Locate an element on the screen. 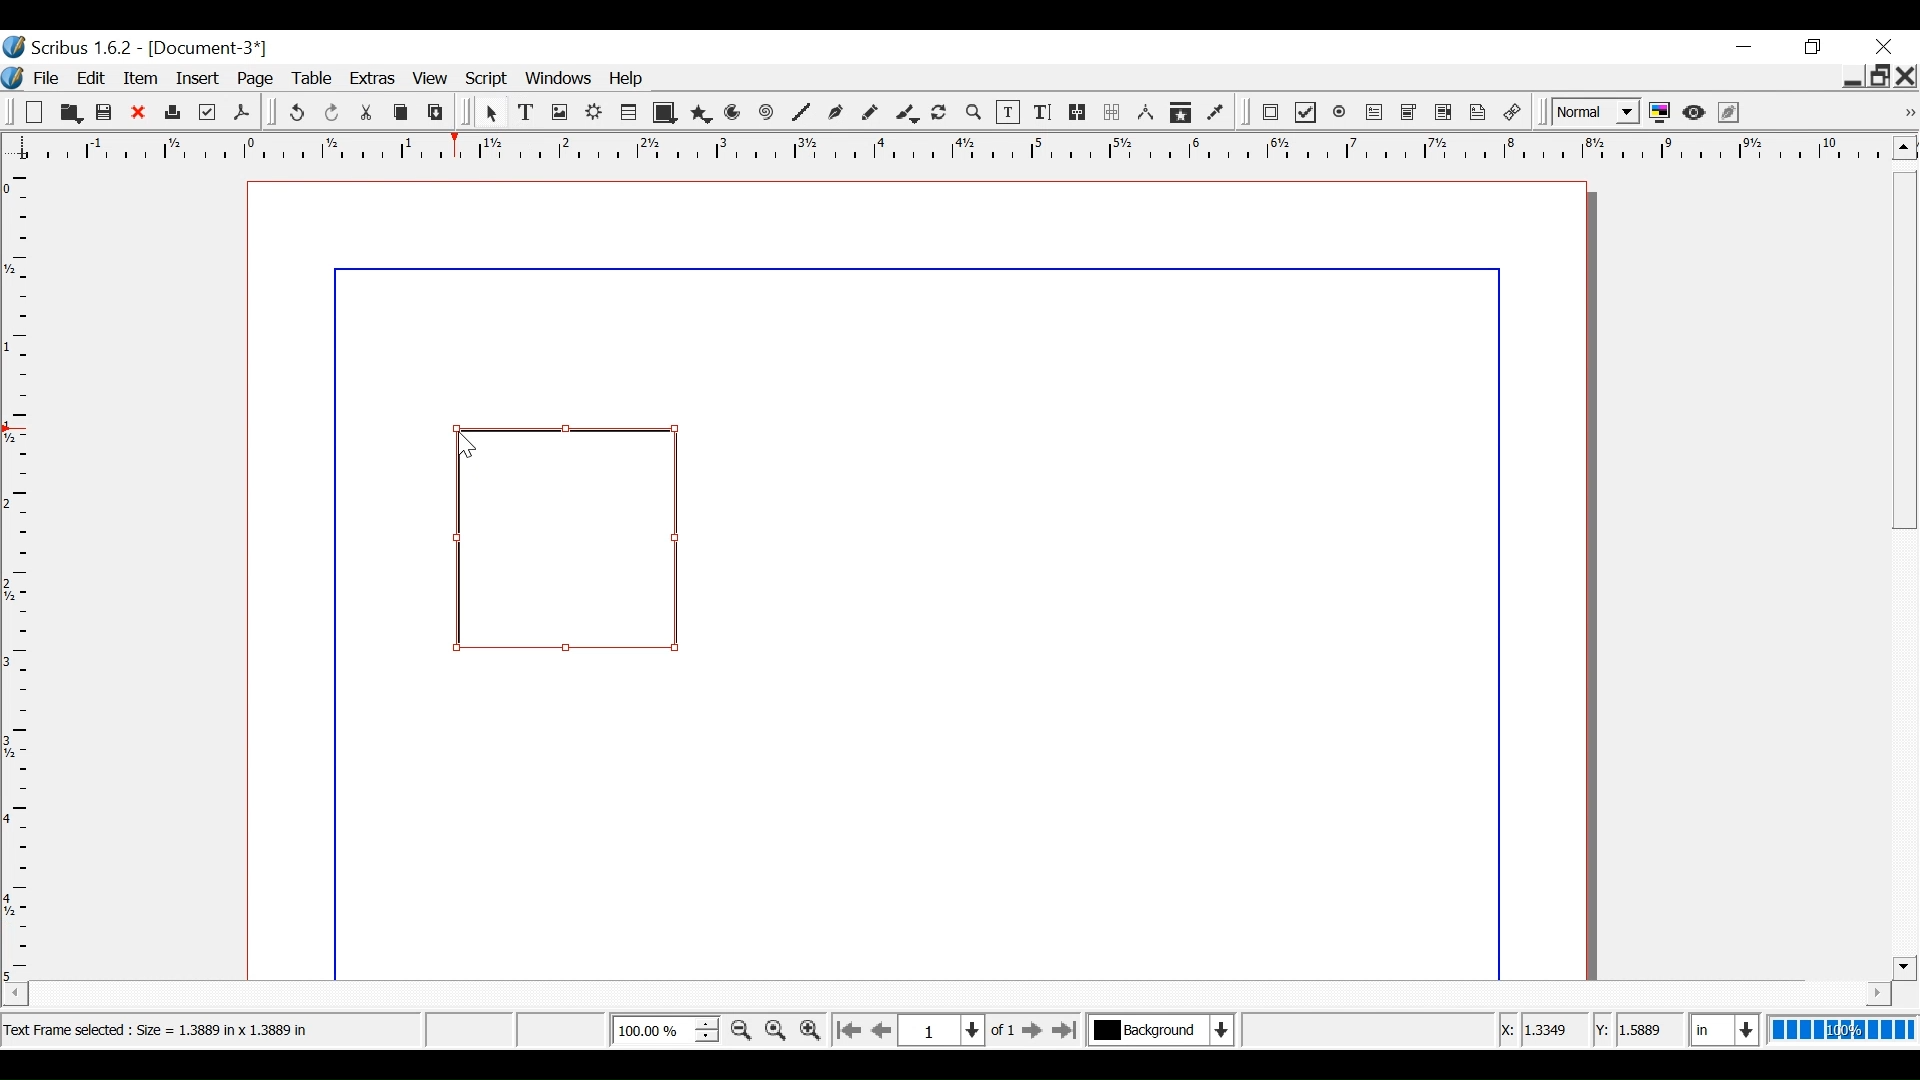 This screenshot has width=1920, height=1080. link text frames is located at coordinates (1078, 113).